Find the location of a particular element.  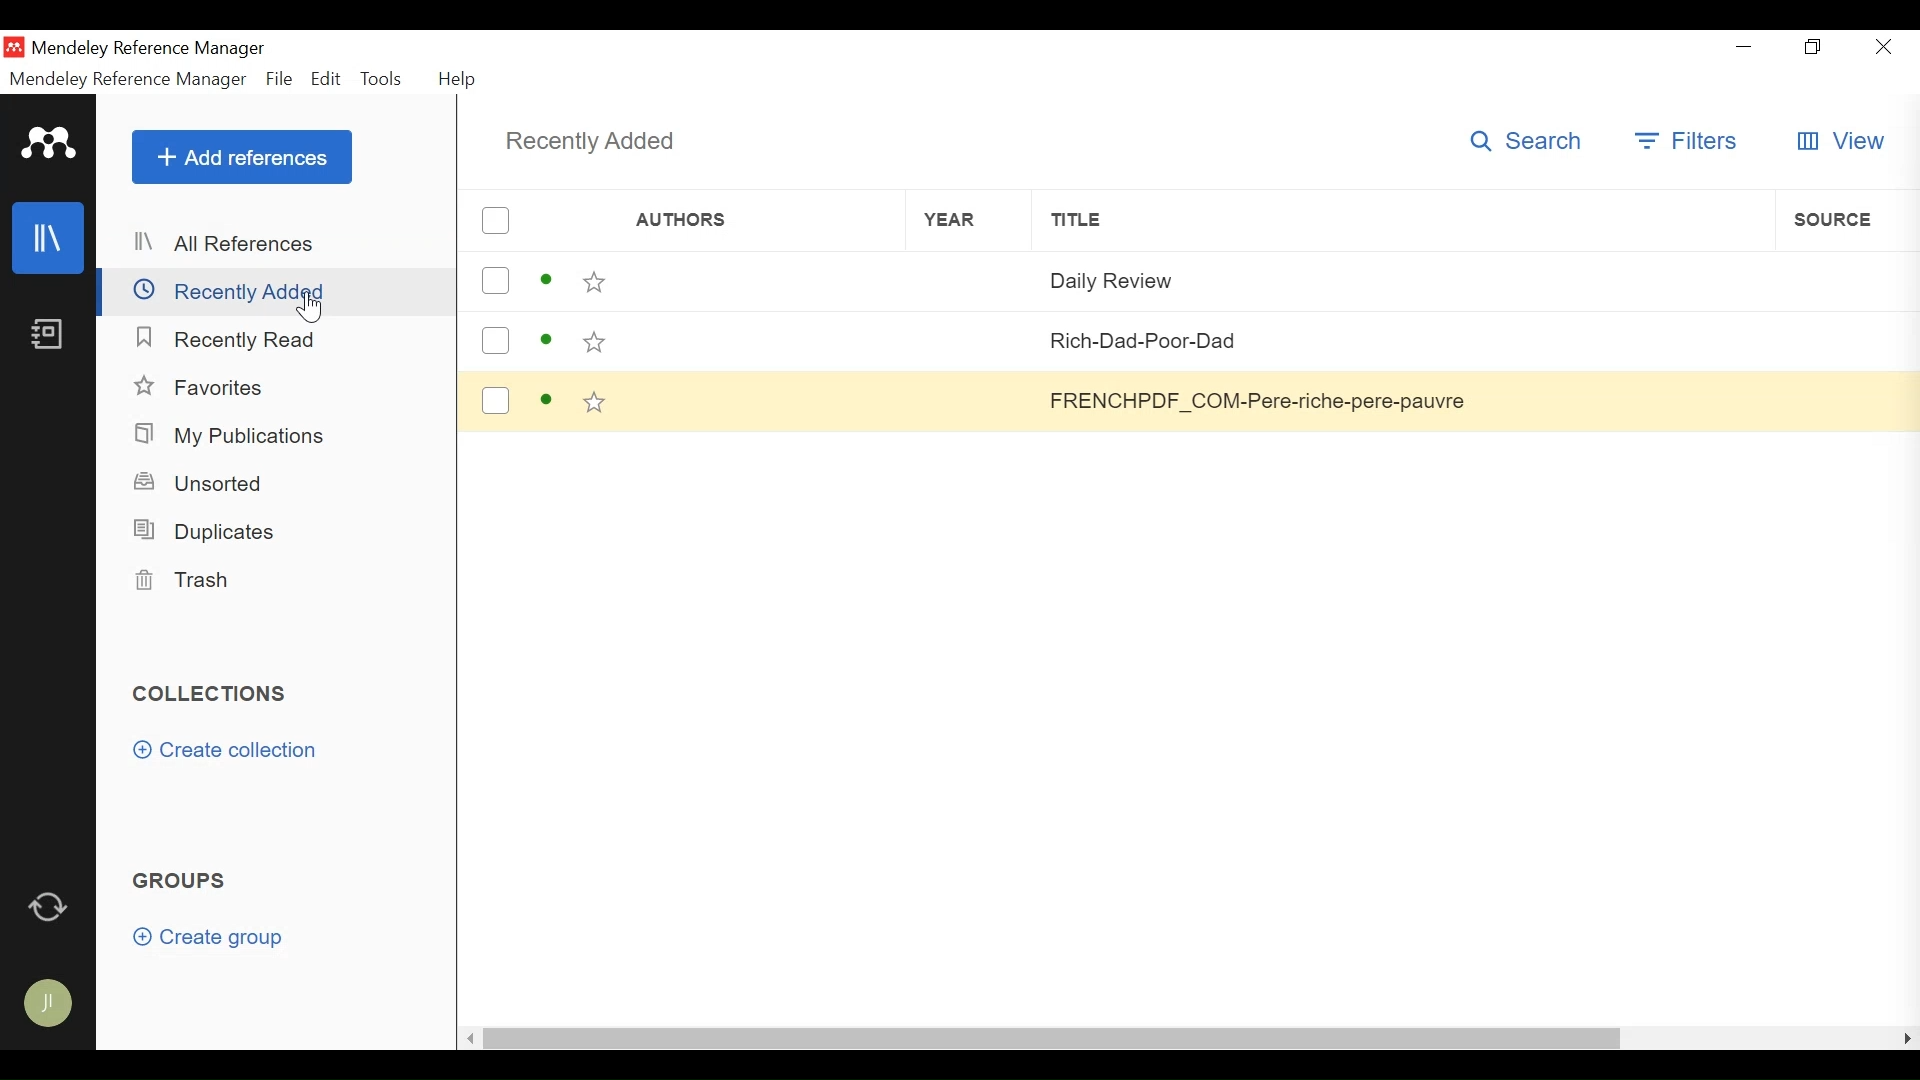

Sync is located at coordinates (53, 911).